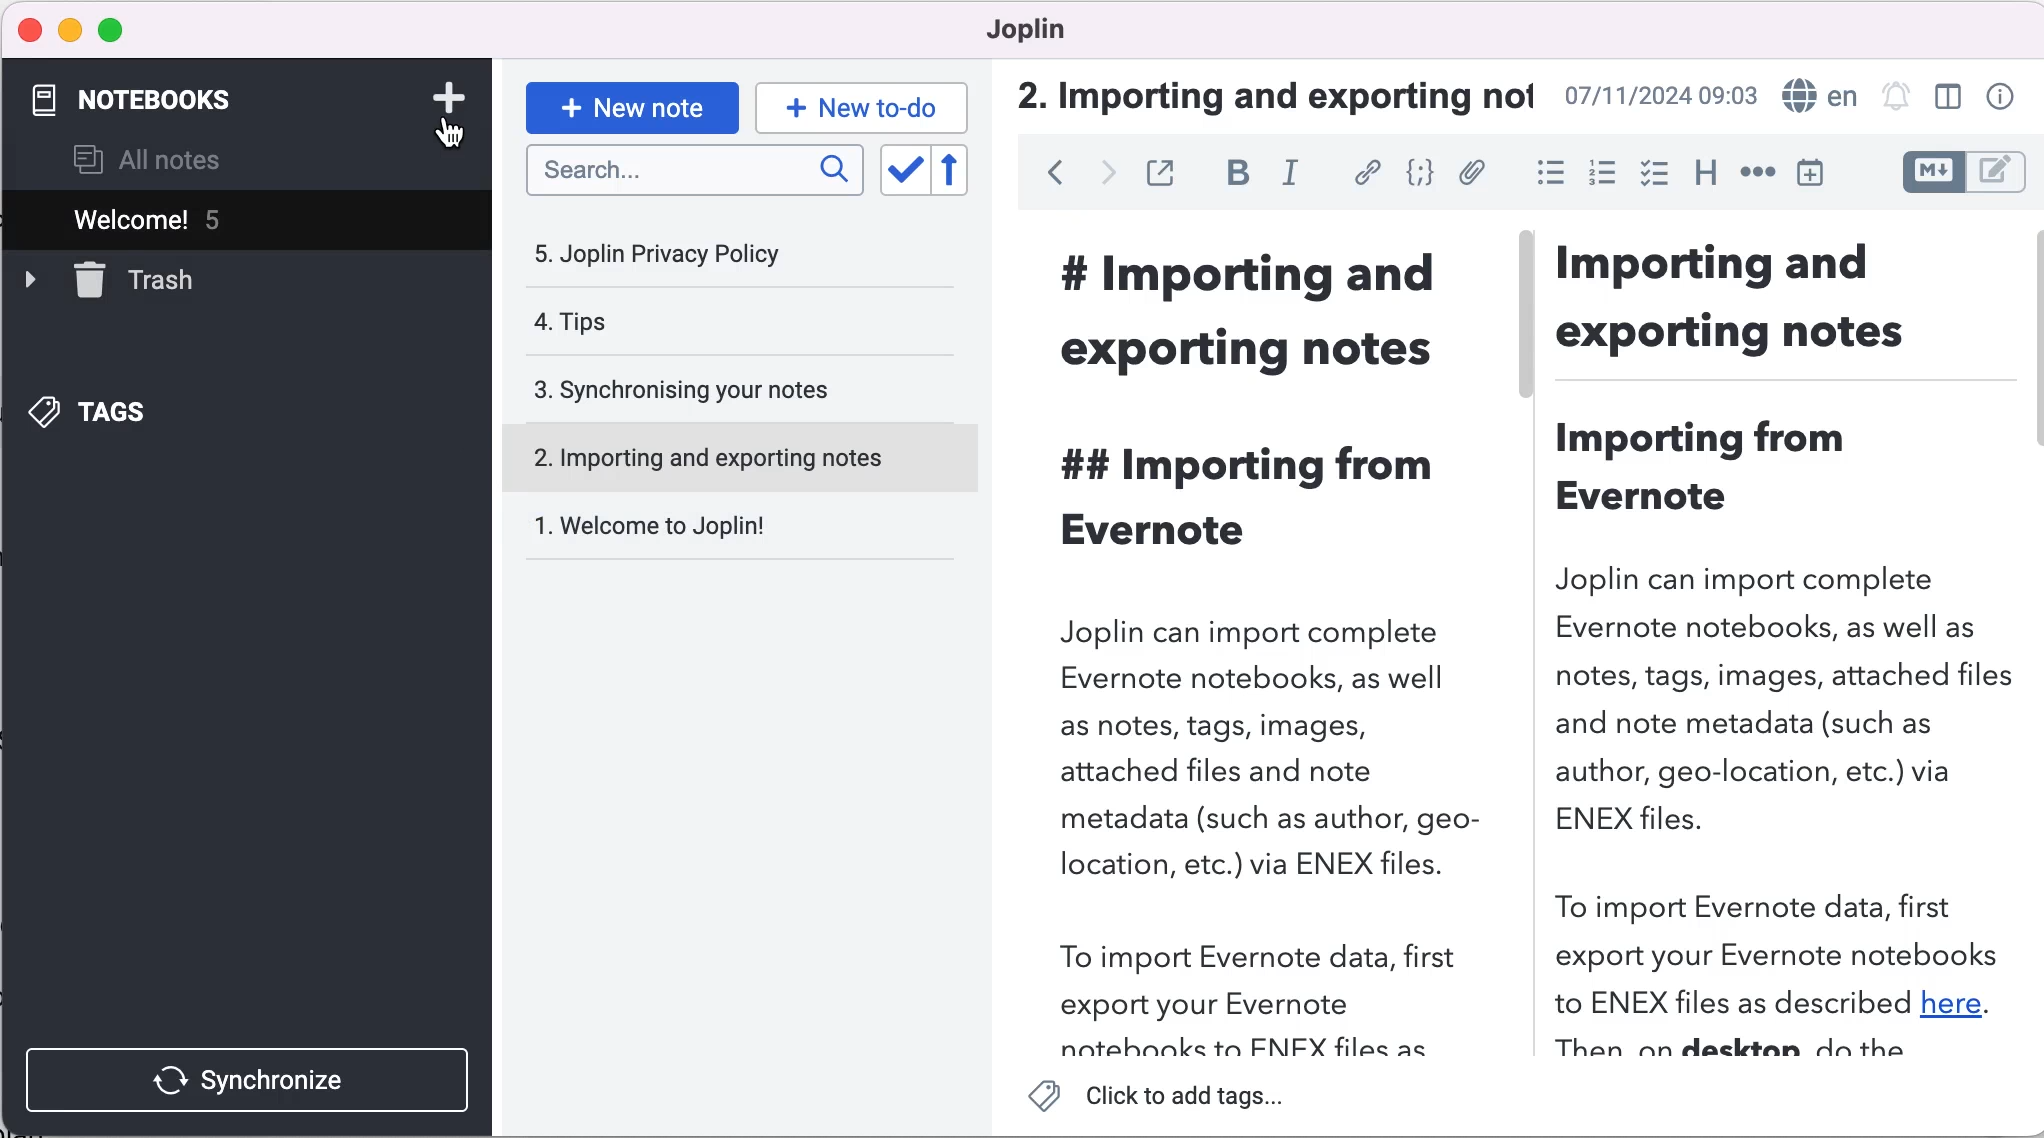 Image resolution: width=2044 pixels, height=1138 pixels. What do you see at coordinates (1171, 1100) in the screenshot?
I see `click to add tags` at bounding box center [1171, 1100].